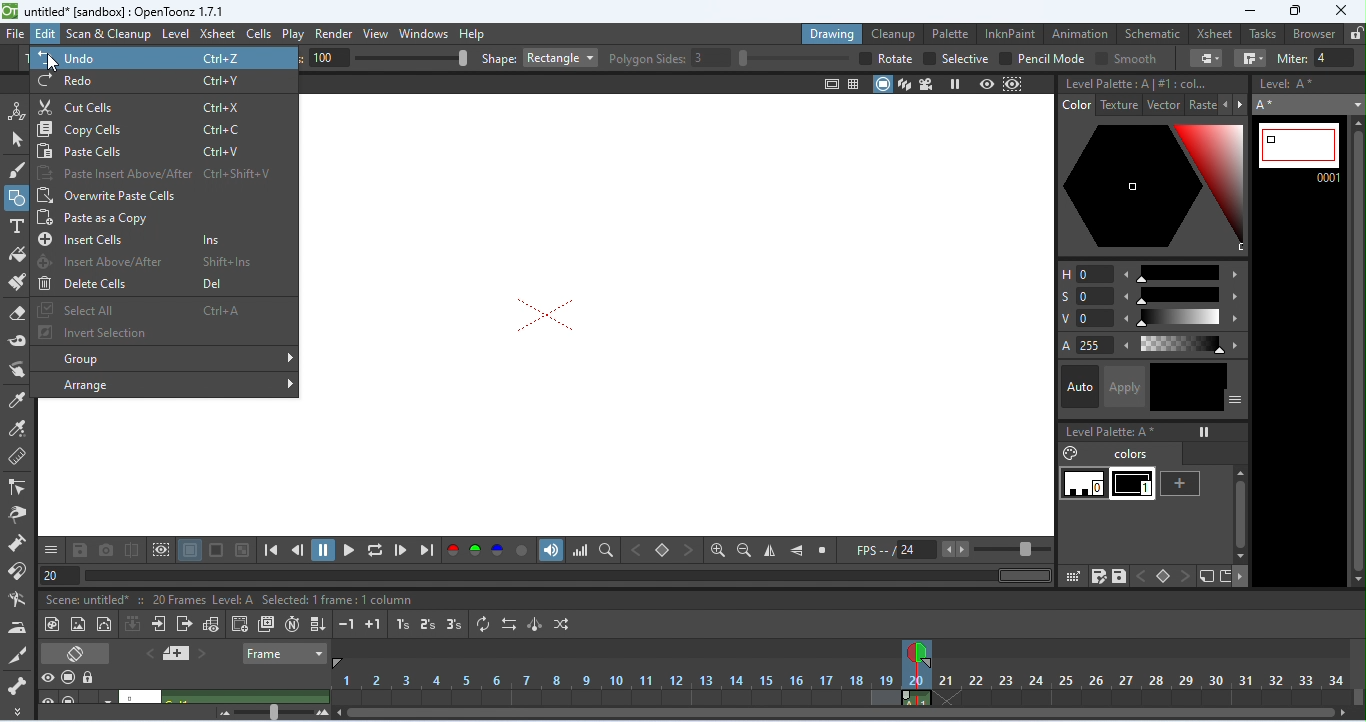  What do you see at coordinates (296, 551) in the screenshot?
I see `previous frame` at bounding box center [296, 551].